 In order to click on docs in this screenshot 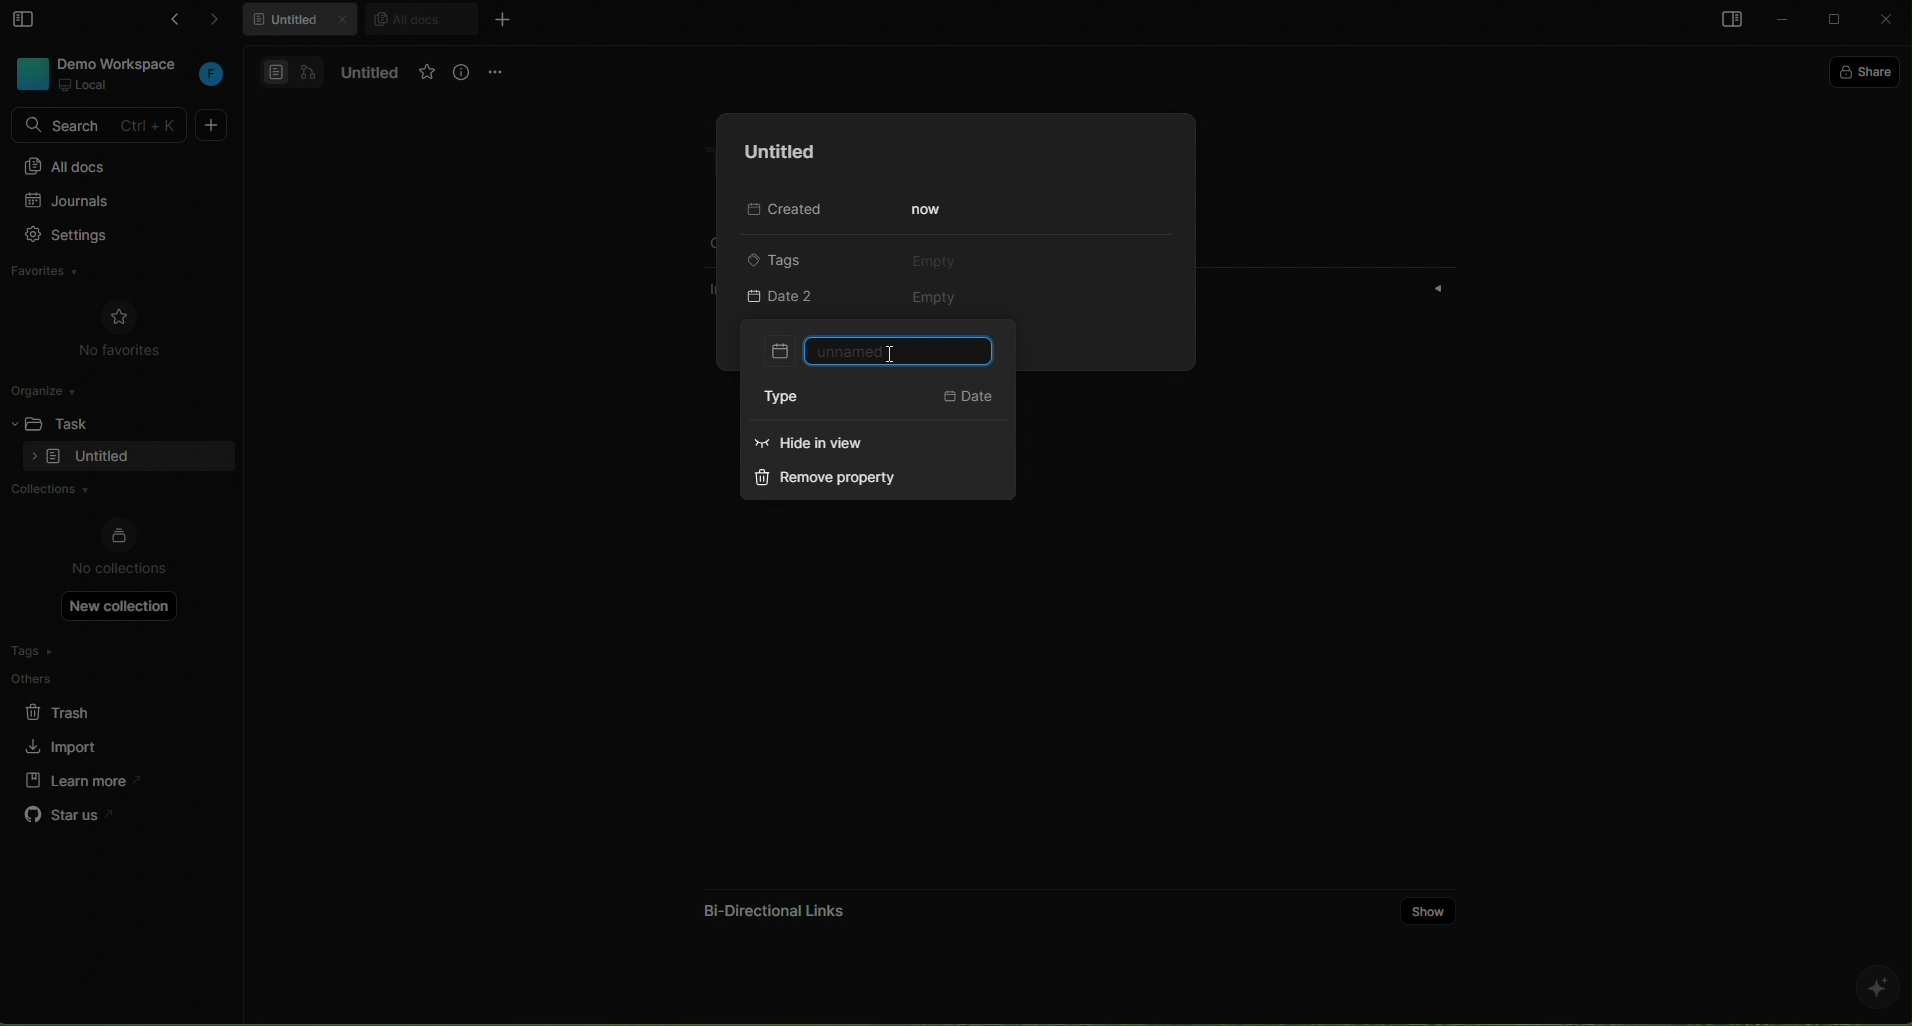, I will do `click(292, 71)`.